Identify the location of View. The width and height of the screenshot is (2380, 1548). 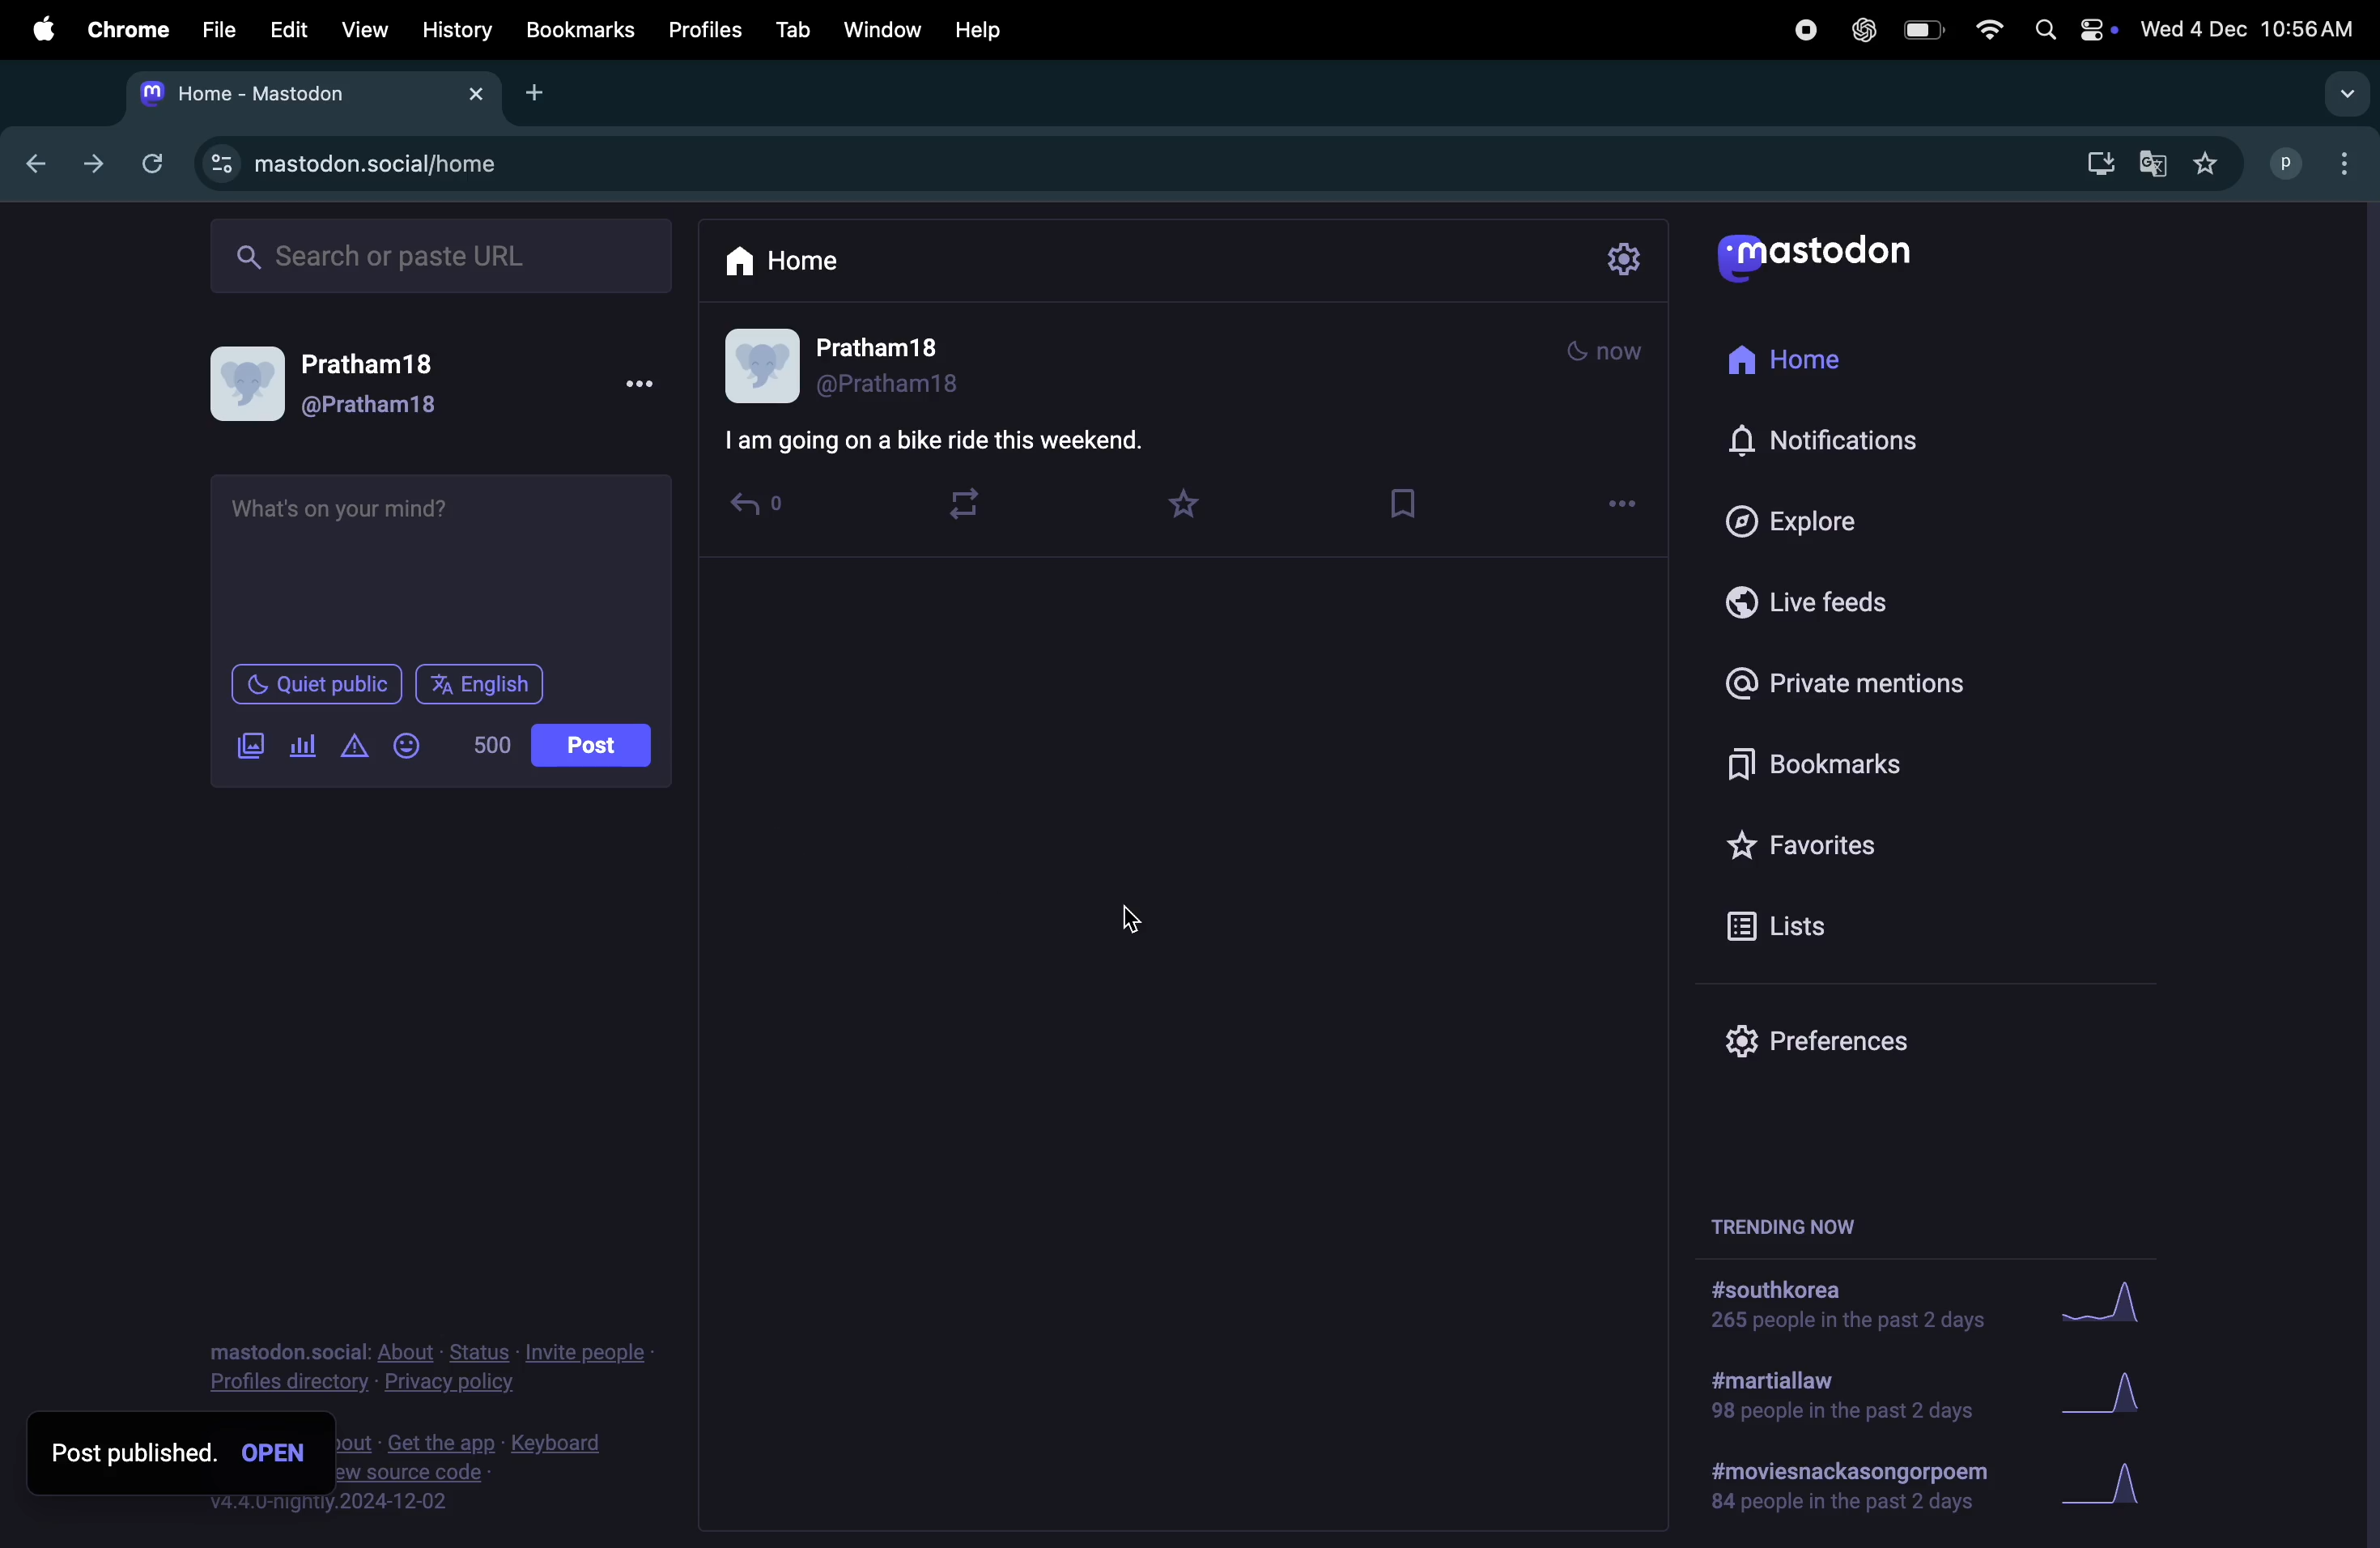
(366, 25).